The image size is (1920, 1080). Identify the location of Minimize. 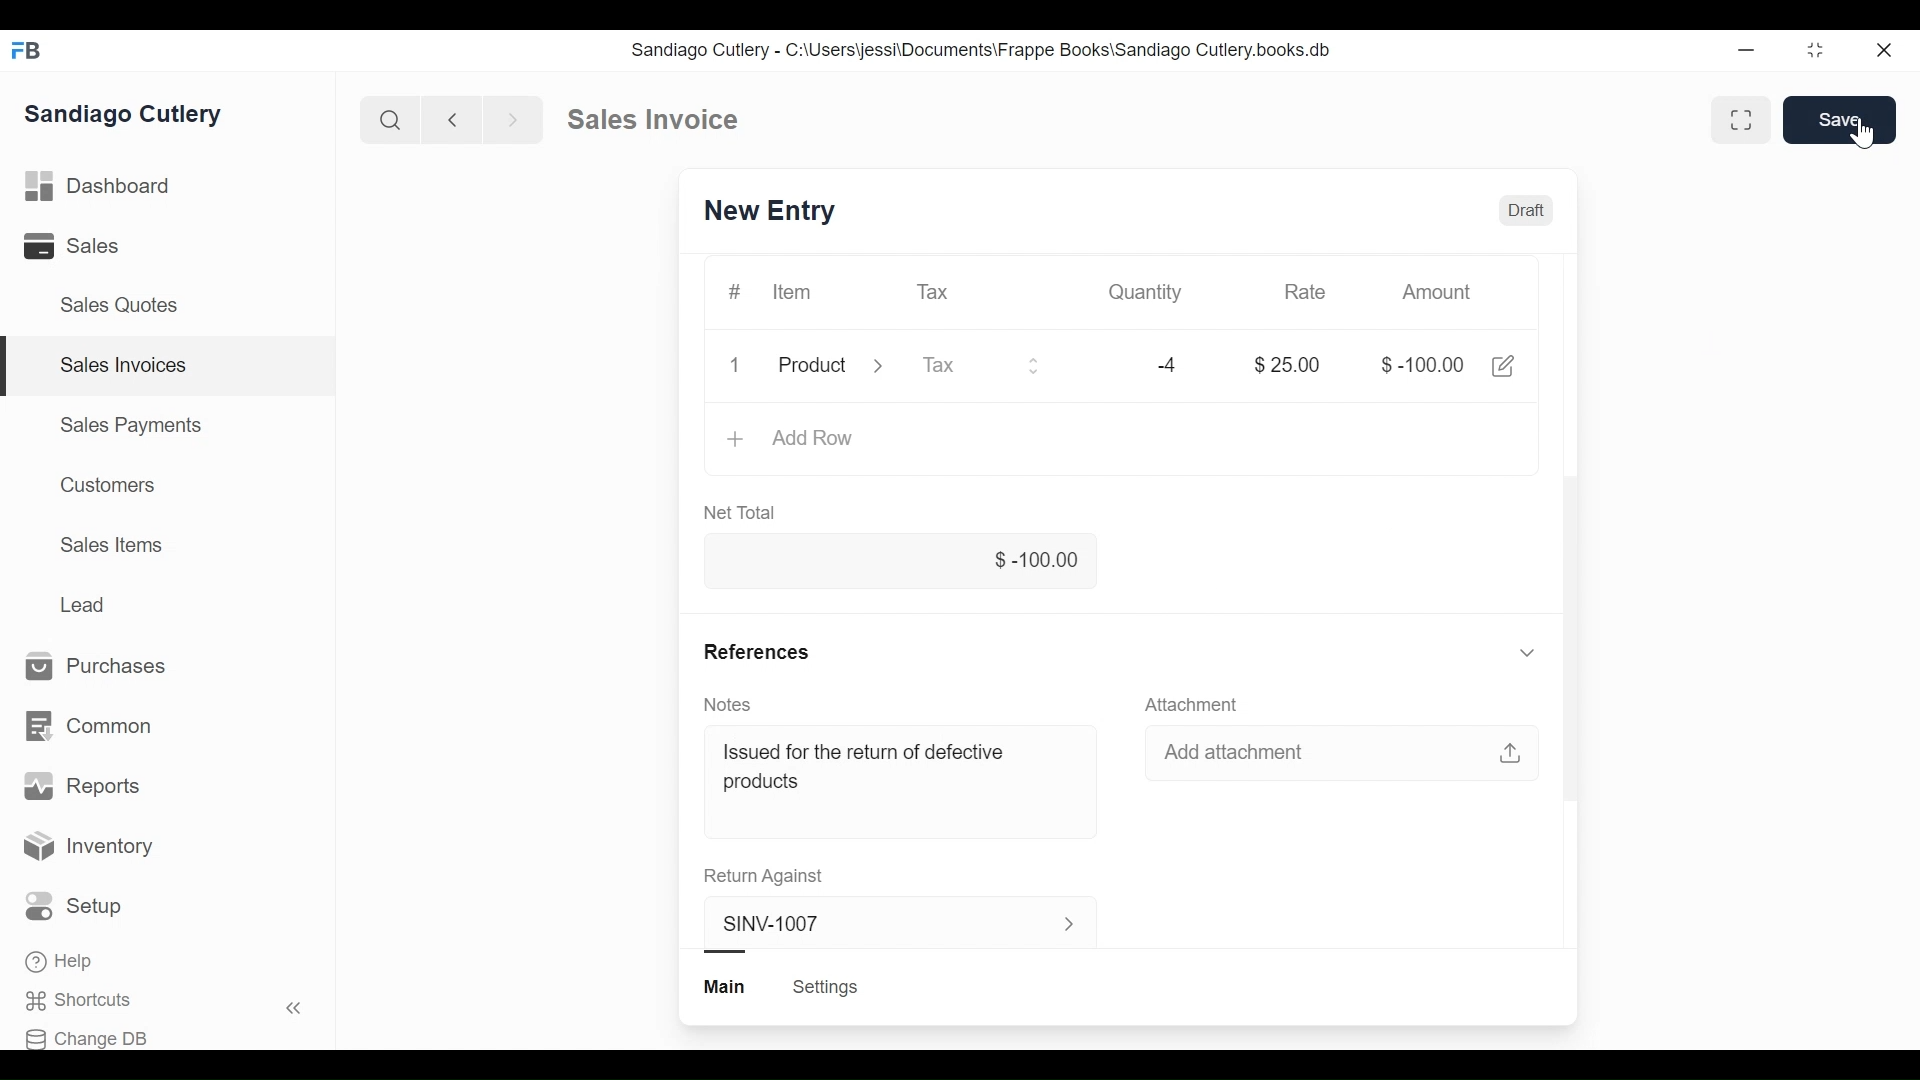
(1744, 50).